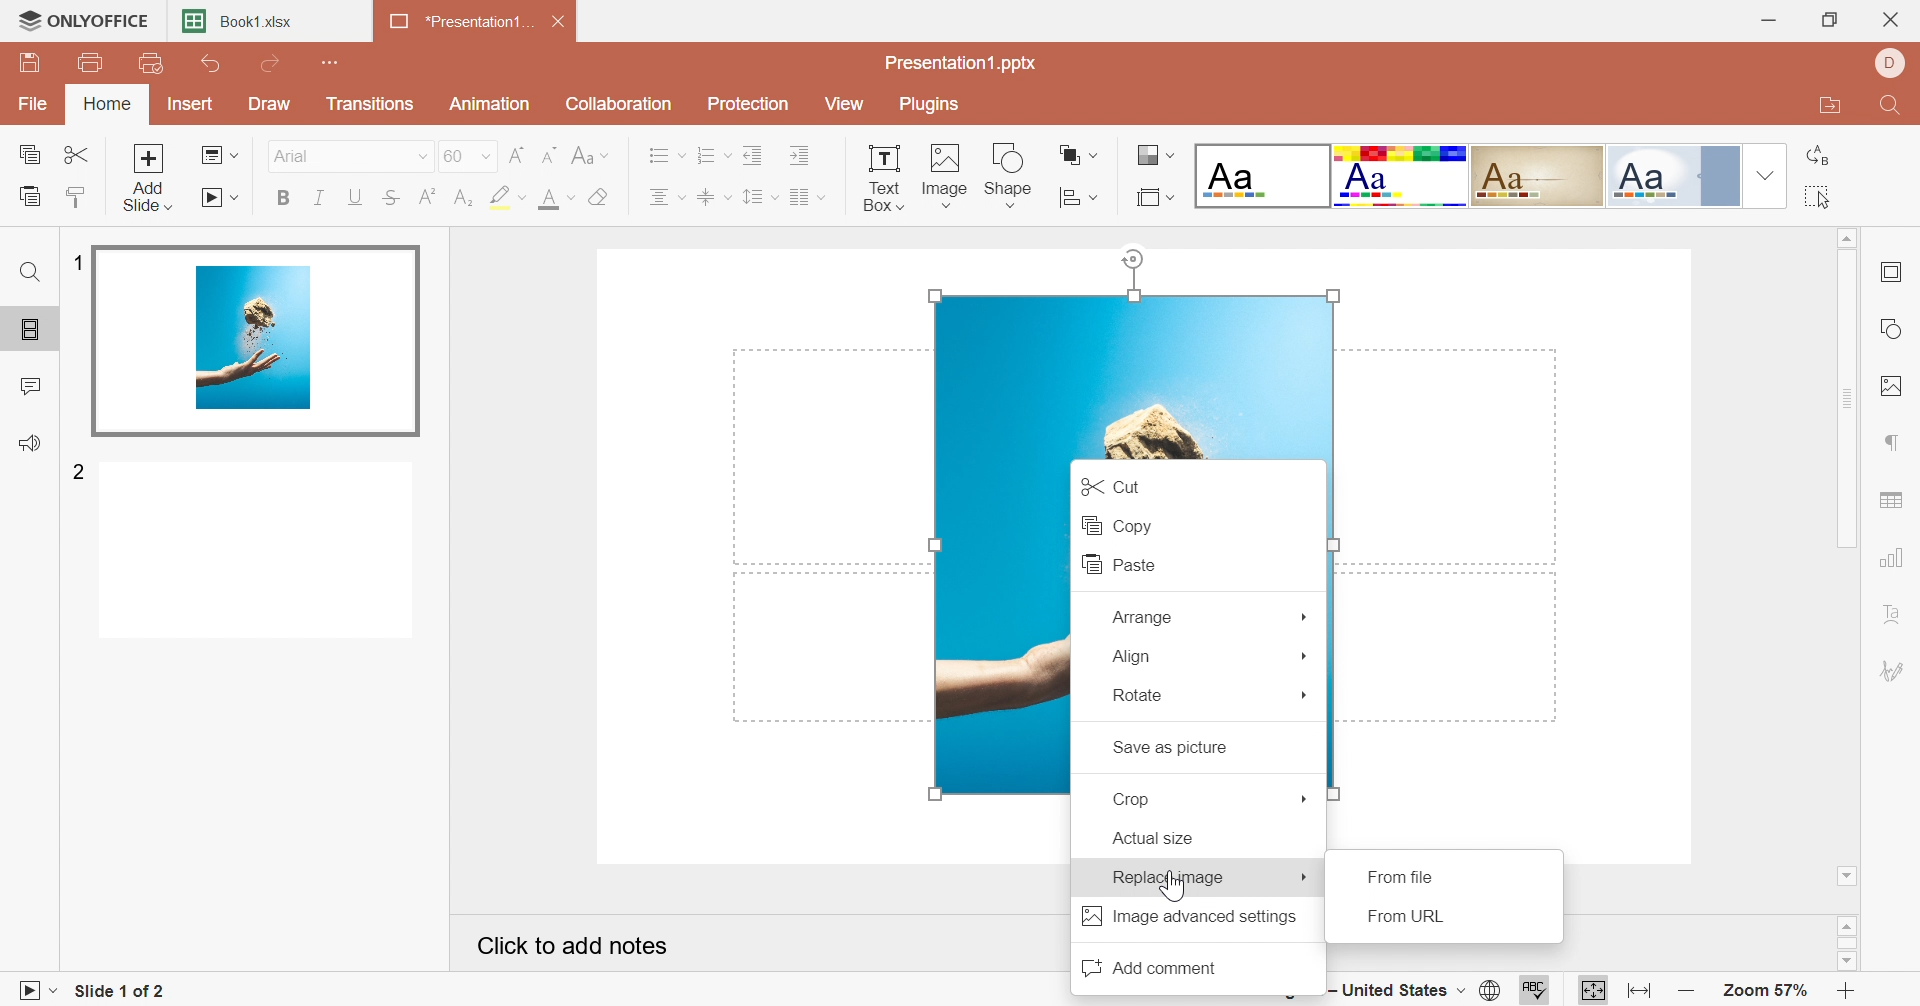 This screenshot has width=1920, height=1006. I want to click on Align, so click(1132, 656).